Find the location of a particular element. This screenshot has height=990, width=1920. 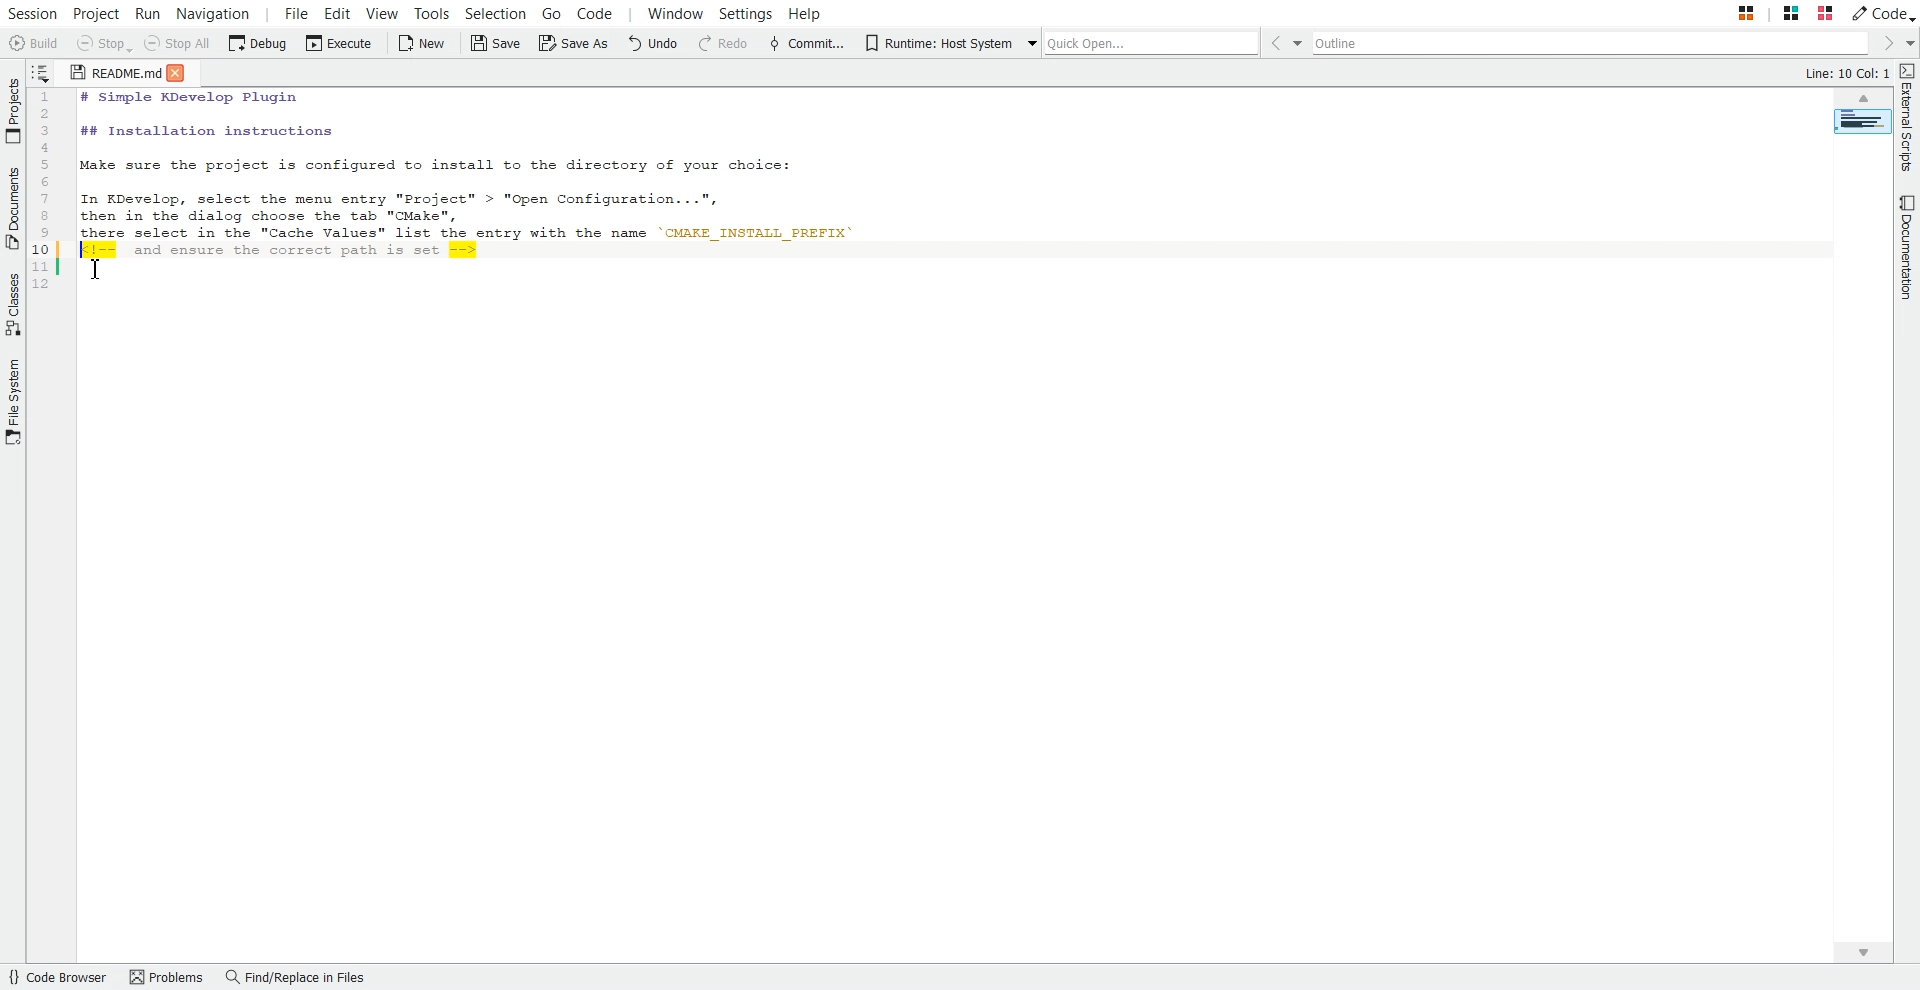

Close is located at coordinates (181, 74).